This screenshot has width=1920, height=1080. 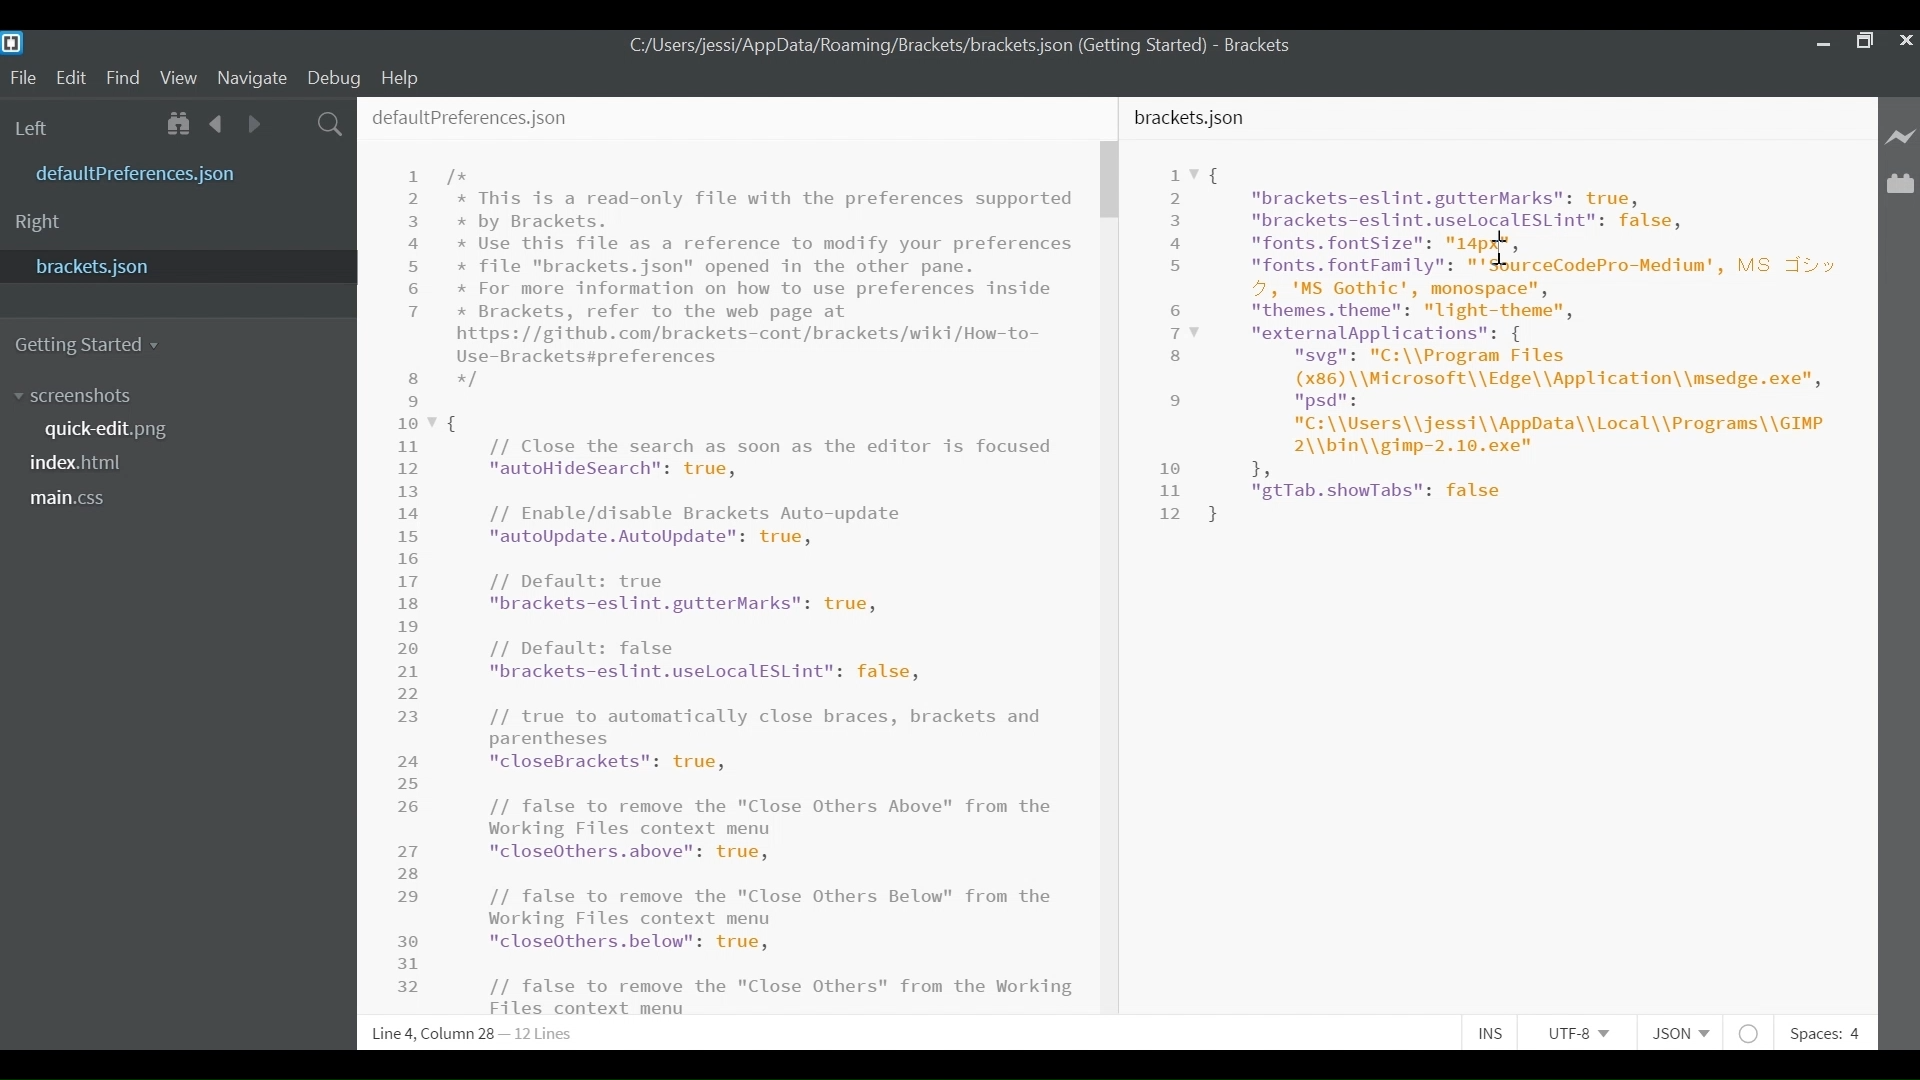 I want to click on index.html file, so click(x=85, y=466).